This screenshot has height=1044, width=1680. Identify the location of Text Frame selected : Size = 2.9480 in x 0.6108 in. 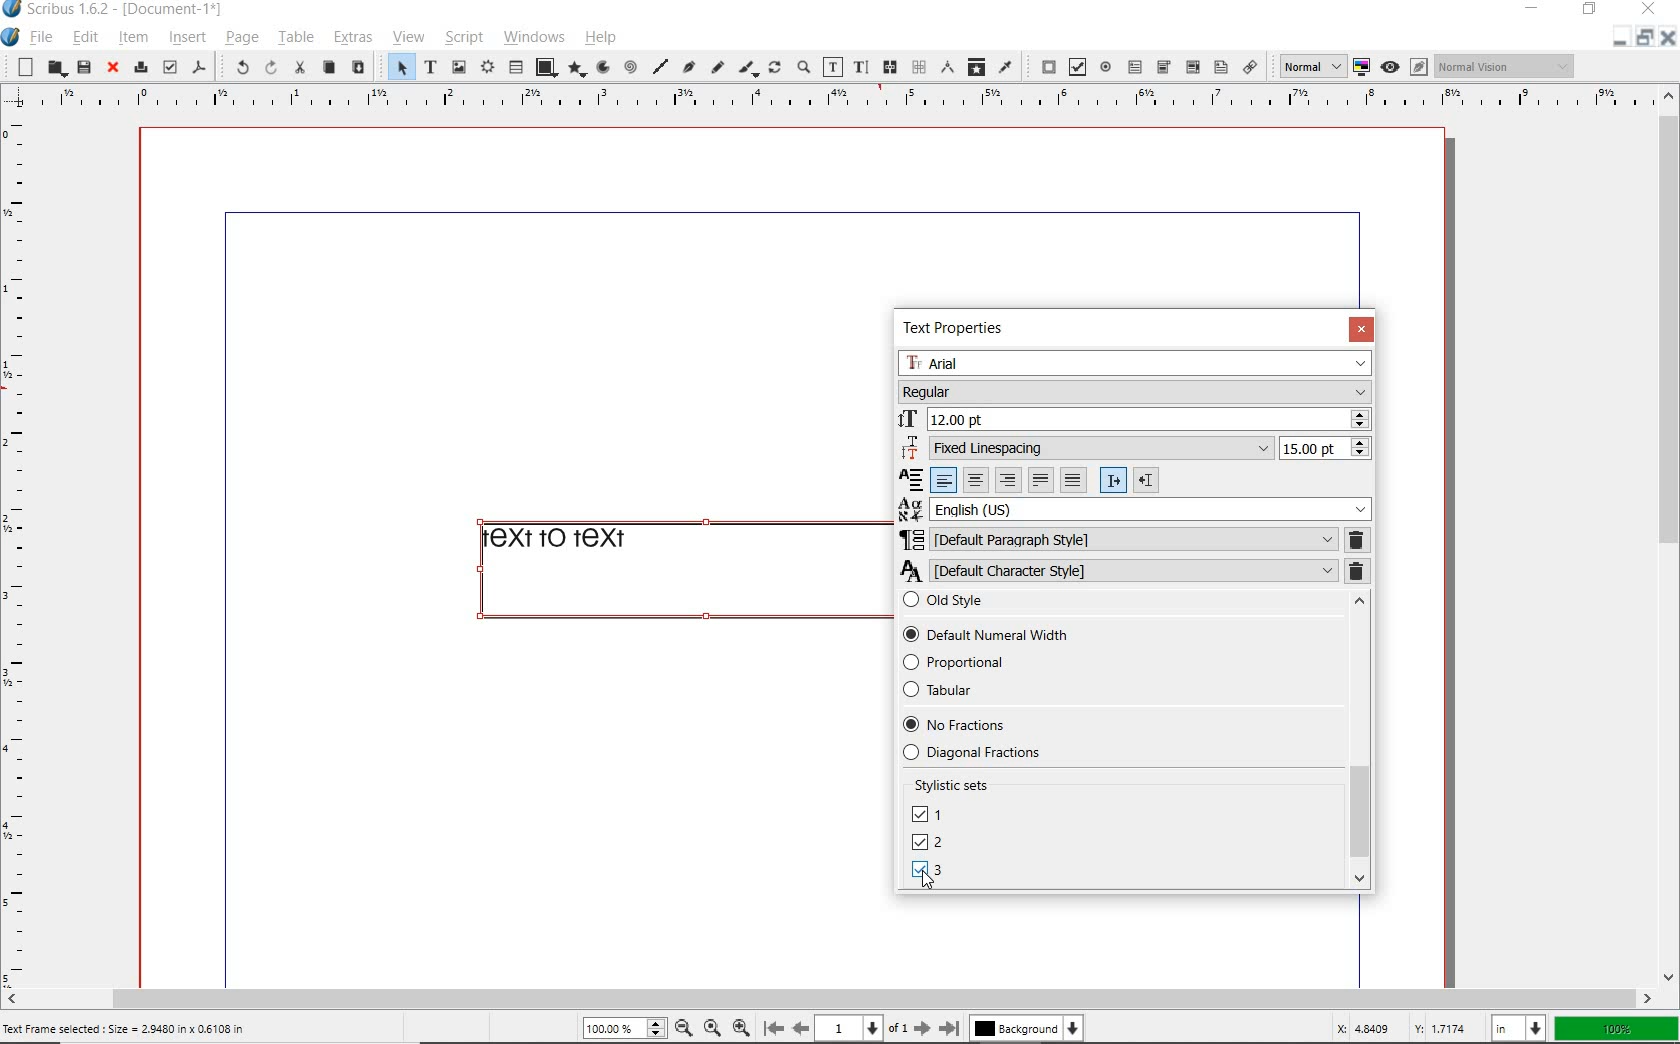
(126, 1030).